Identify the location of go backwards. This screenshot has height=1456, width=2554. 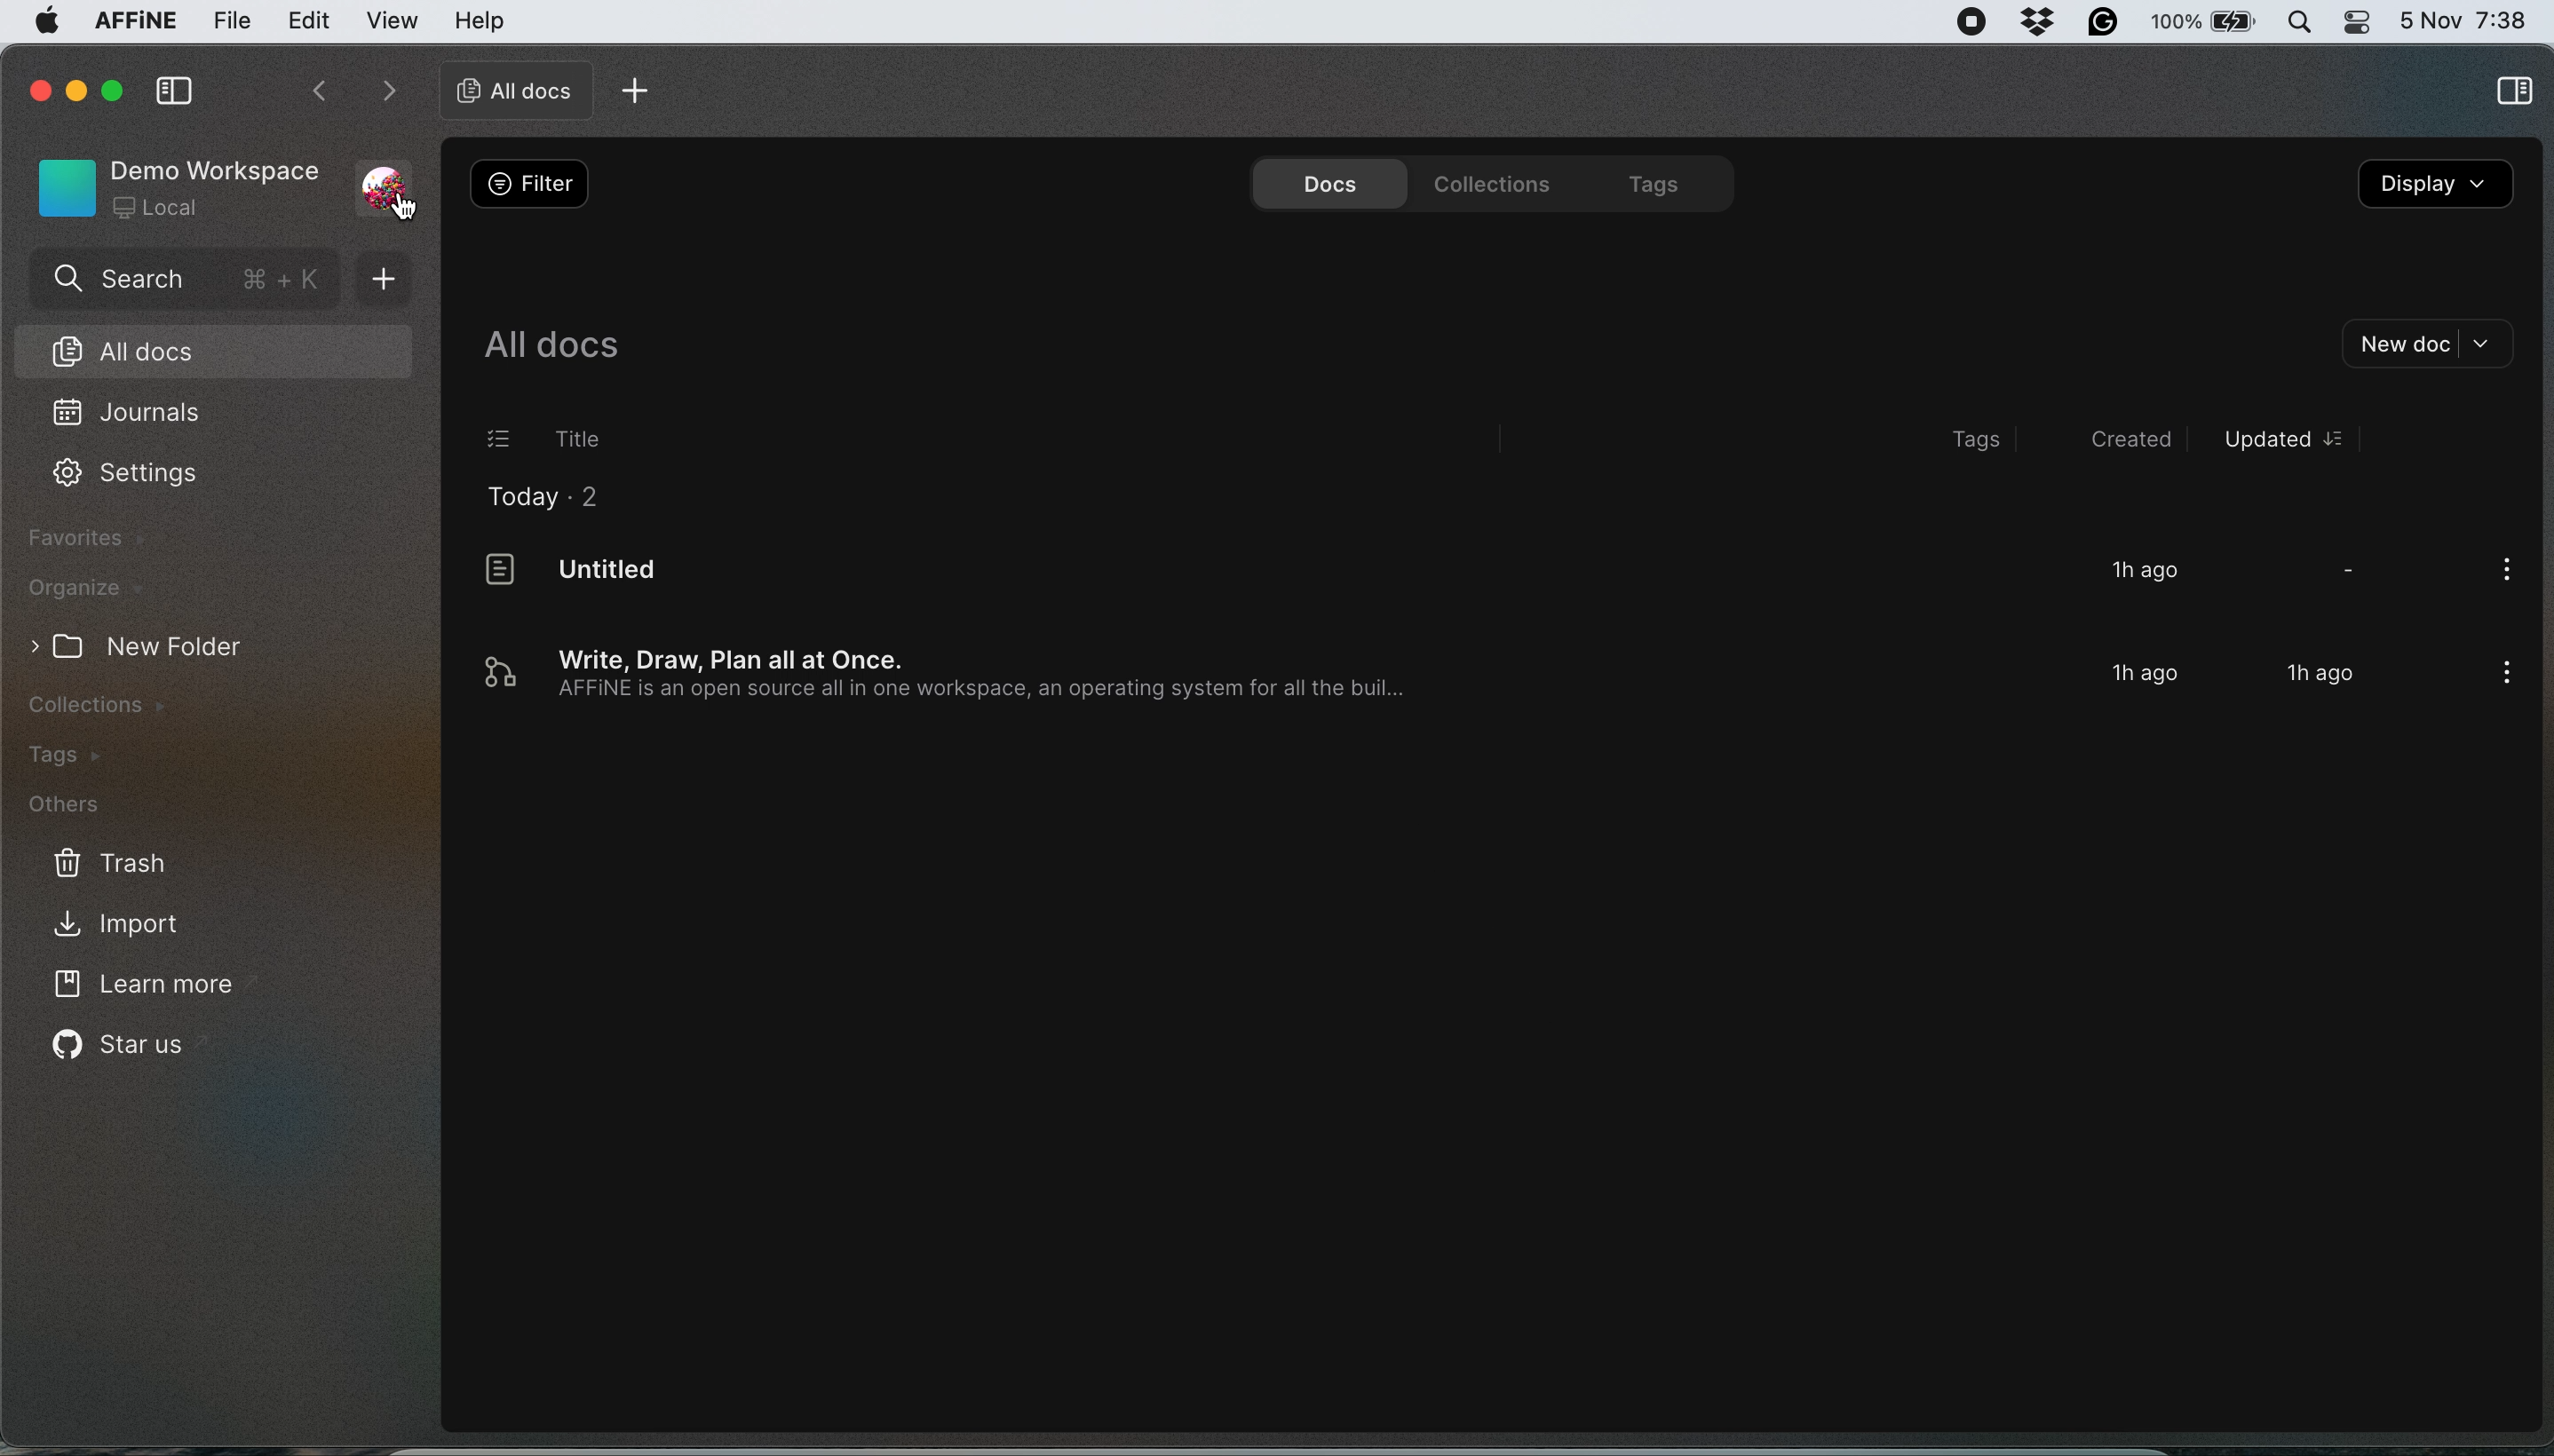
(317, 94).